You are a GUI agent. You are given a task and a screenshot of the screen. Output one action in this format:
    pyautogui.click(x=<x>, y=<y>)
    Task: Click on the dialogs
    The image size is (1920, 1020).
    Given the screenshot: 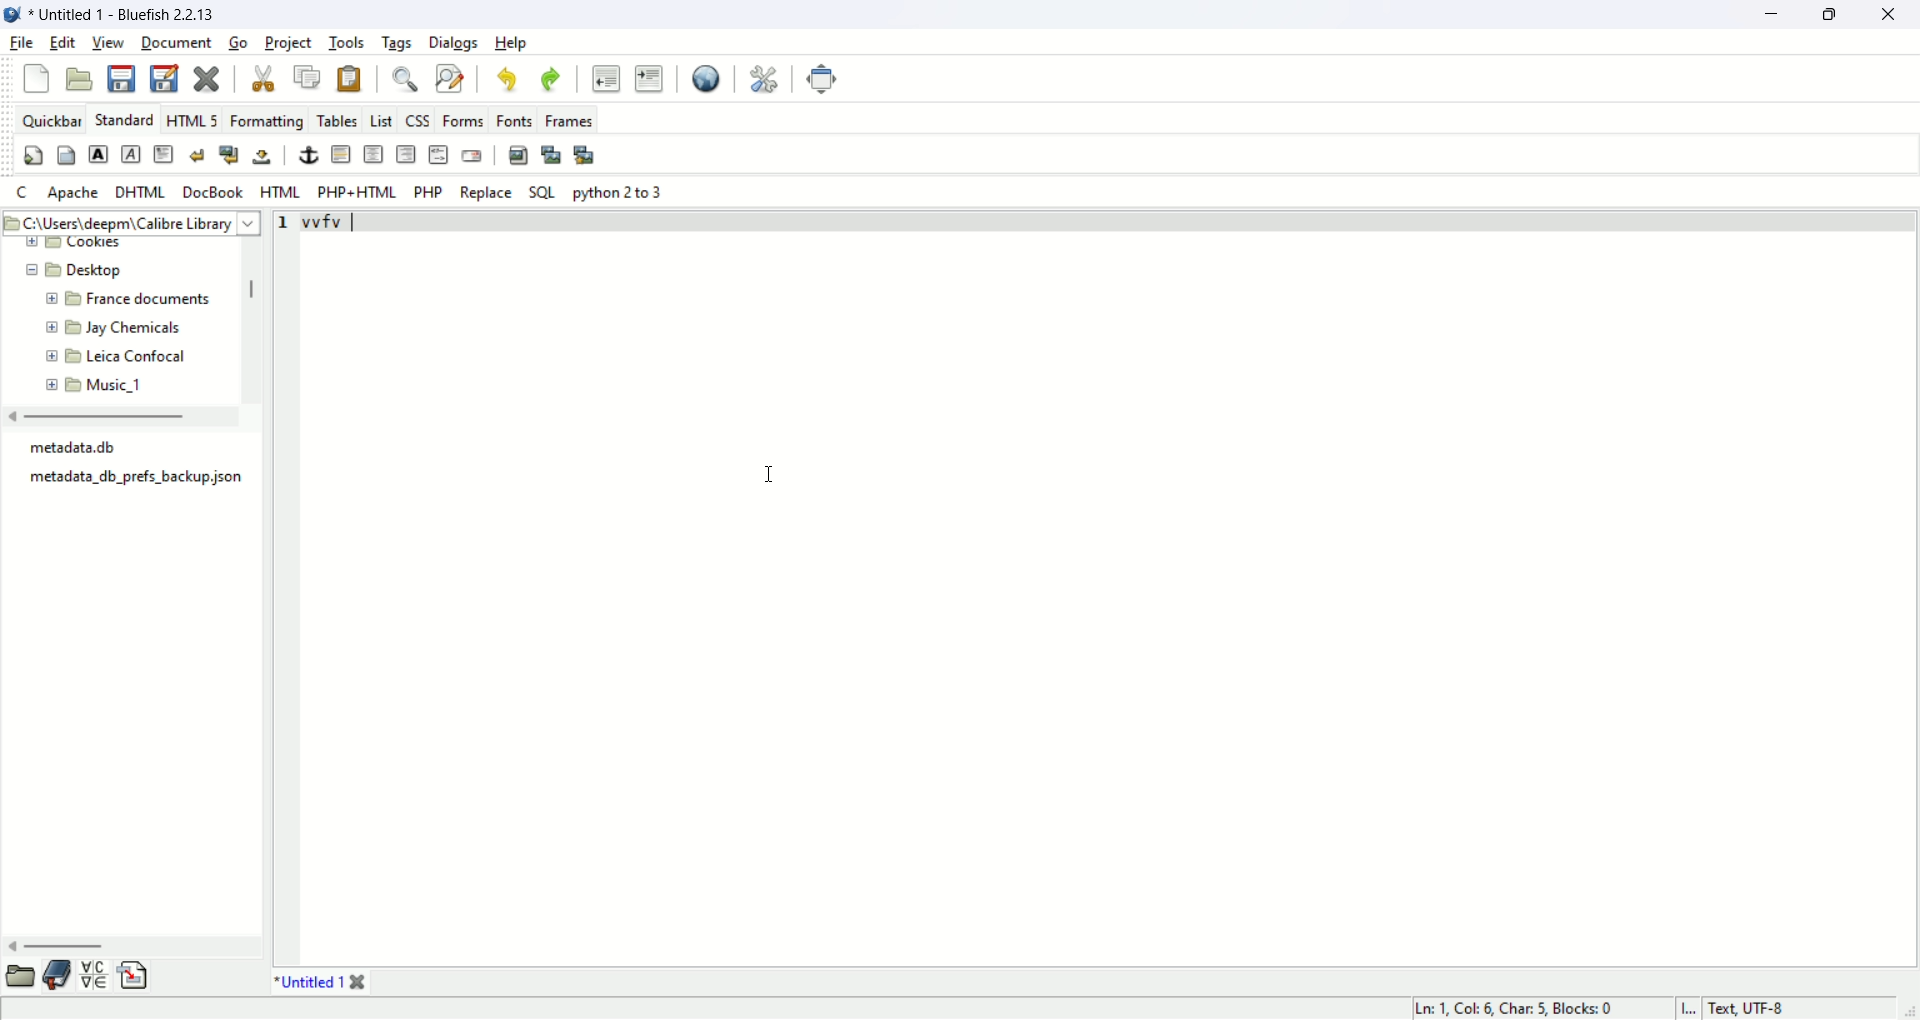 What is the action you would take?
    pyautogui.click(x=460, y=45)
    